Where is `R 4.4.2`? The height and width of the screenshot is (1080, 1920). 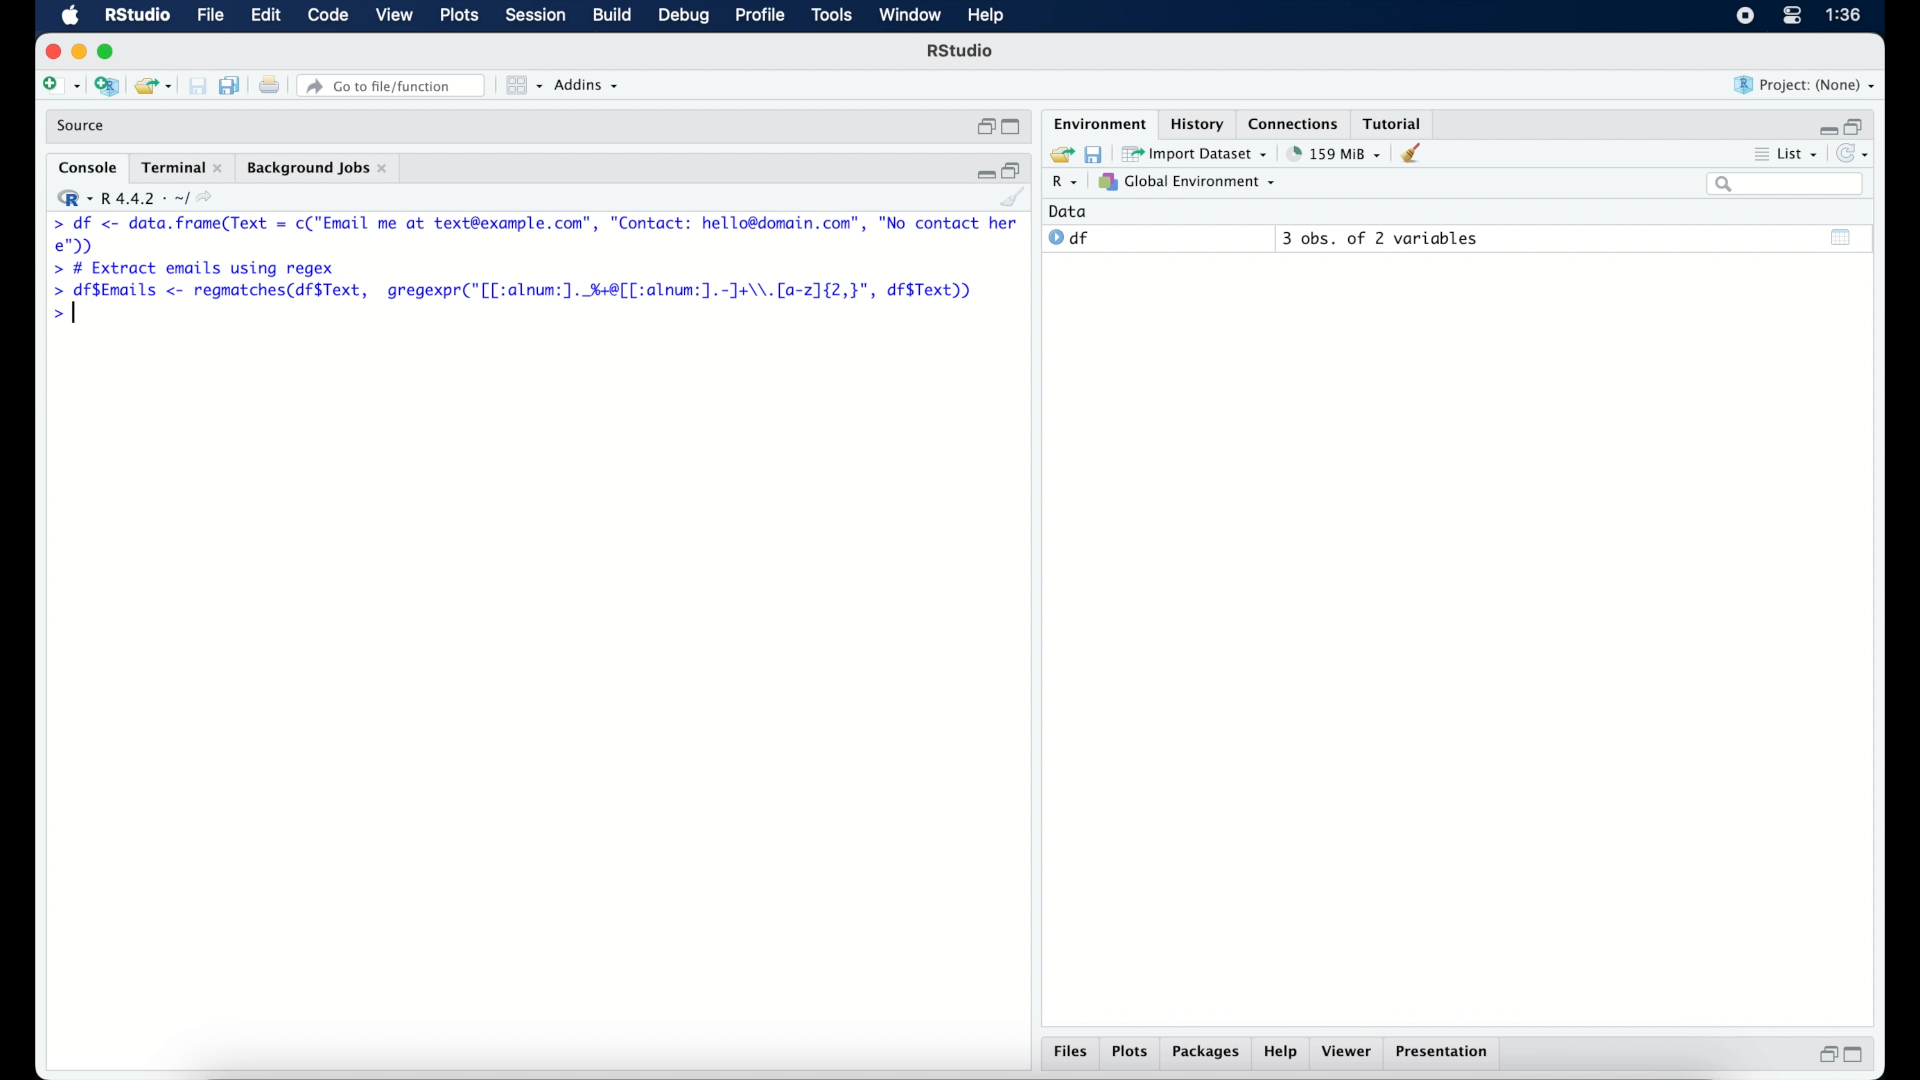 R 4.4.2 is located at coordinates (139, 198).